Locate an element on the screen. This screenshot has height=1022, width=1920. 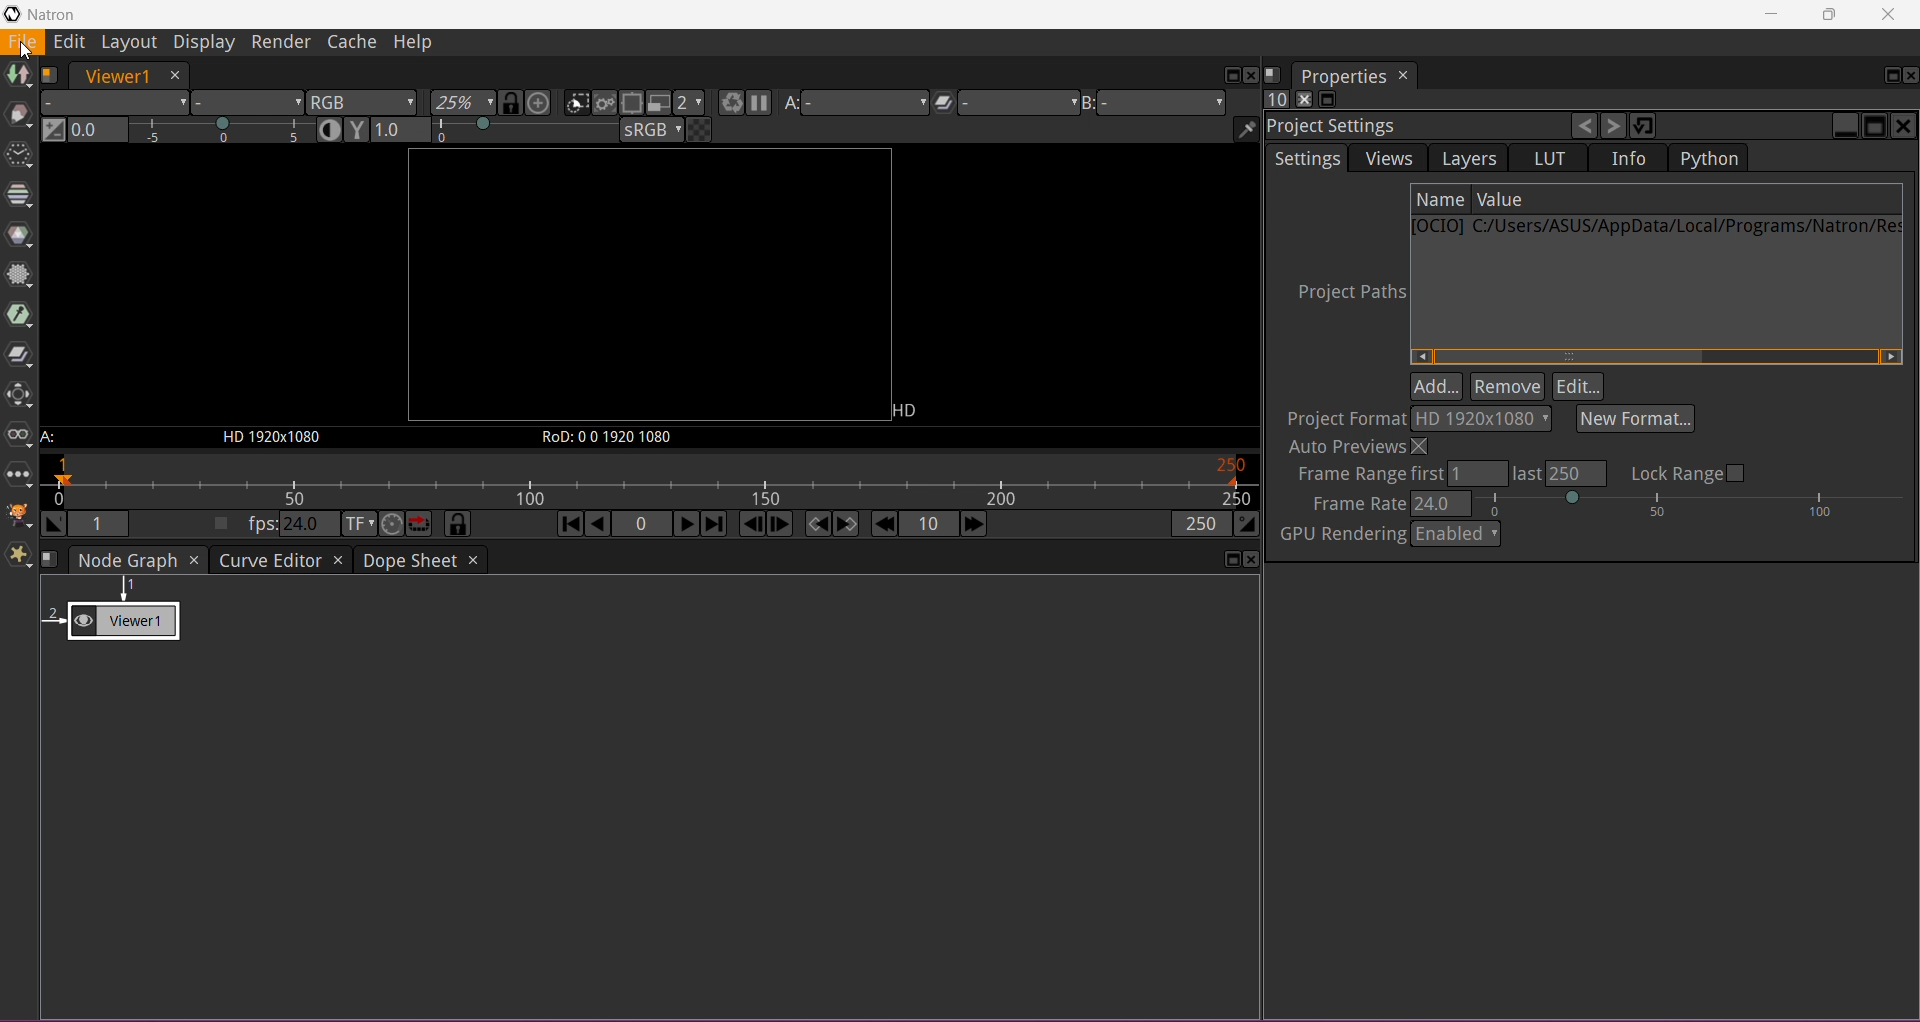
Turbo mode is located at coordinates (391, 525).